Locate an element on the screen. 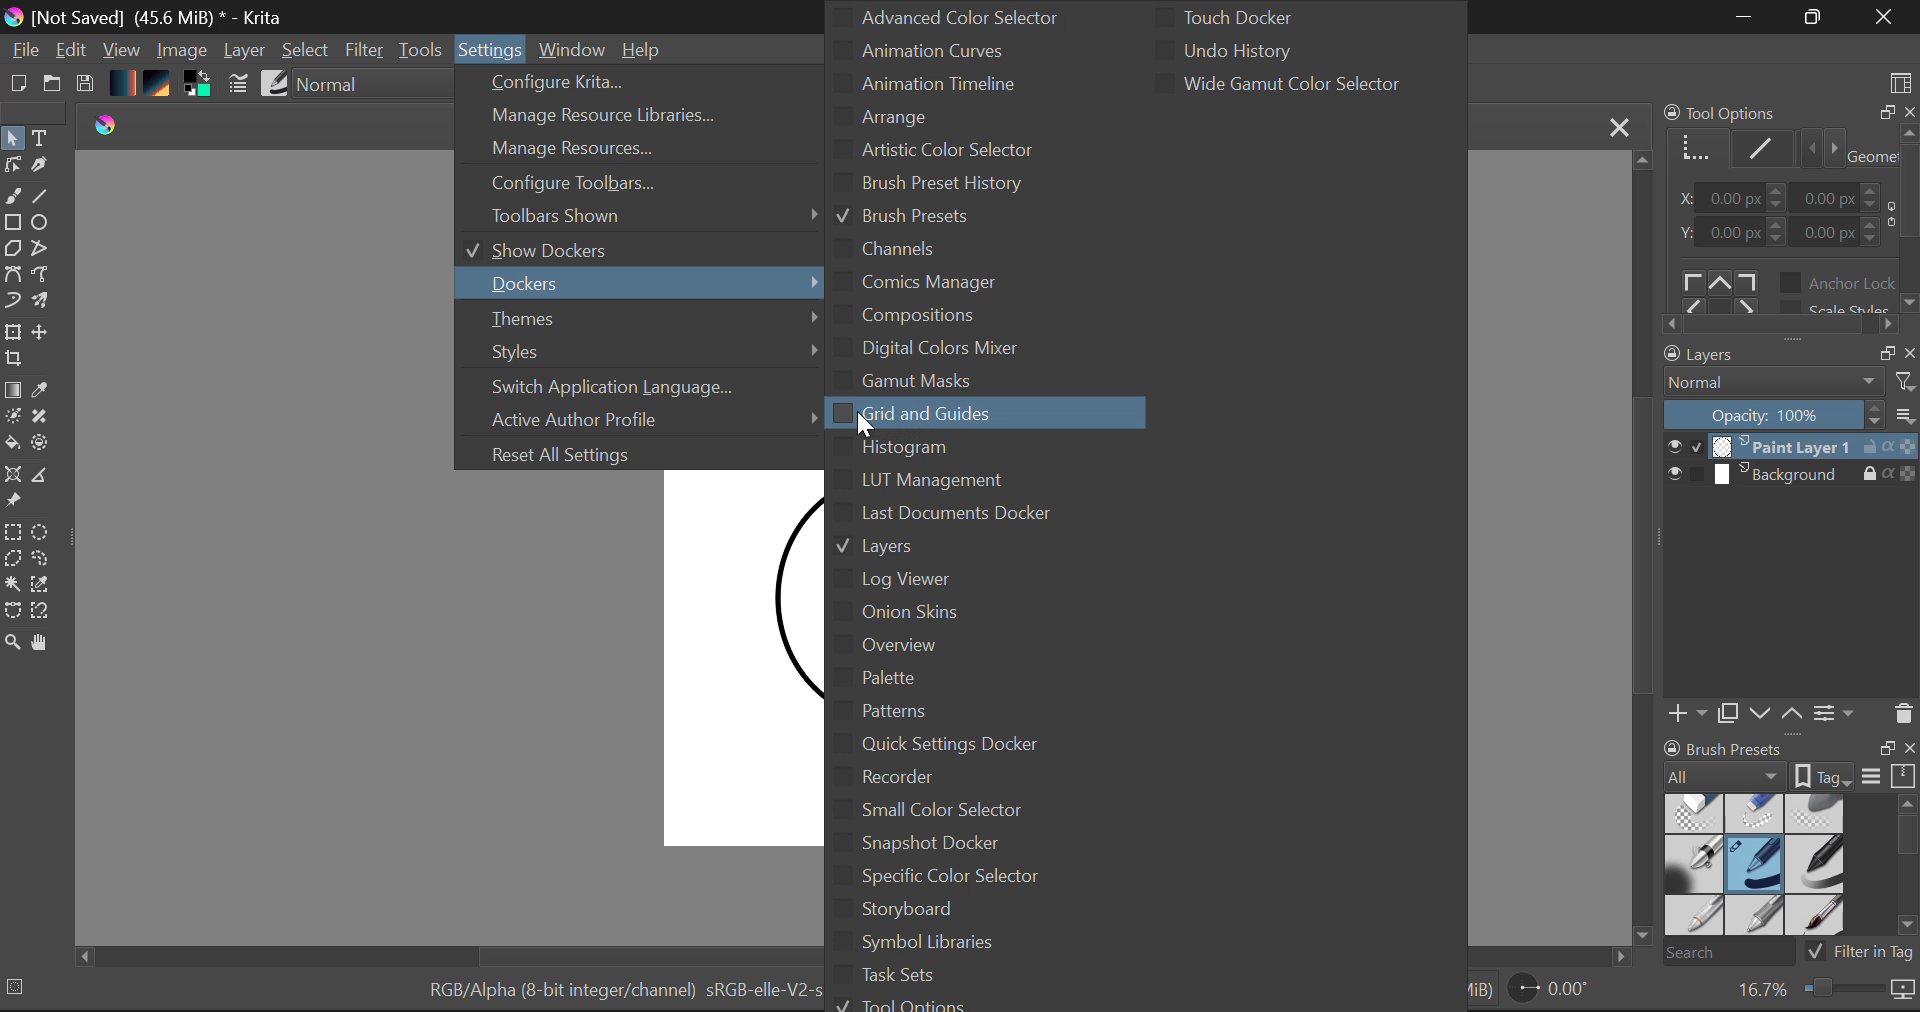  Colors in use is located at coordinates (202, 87).